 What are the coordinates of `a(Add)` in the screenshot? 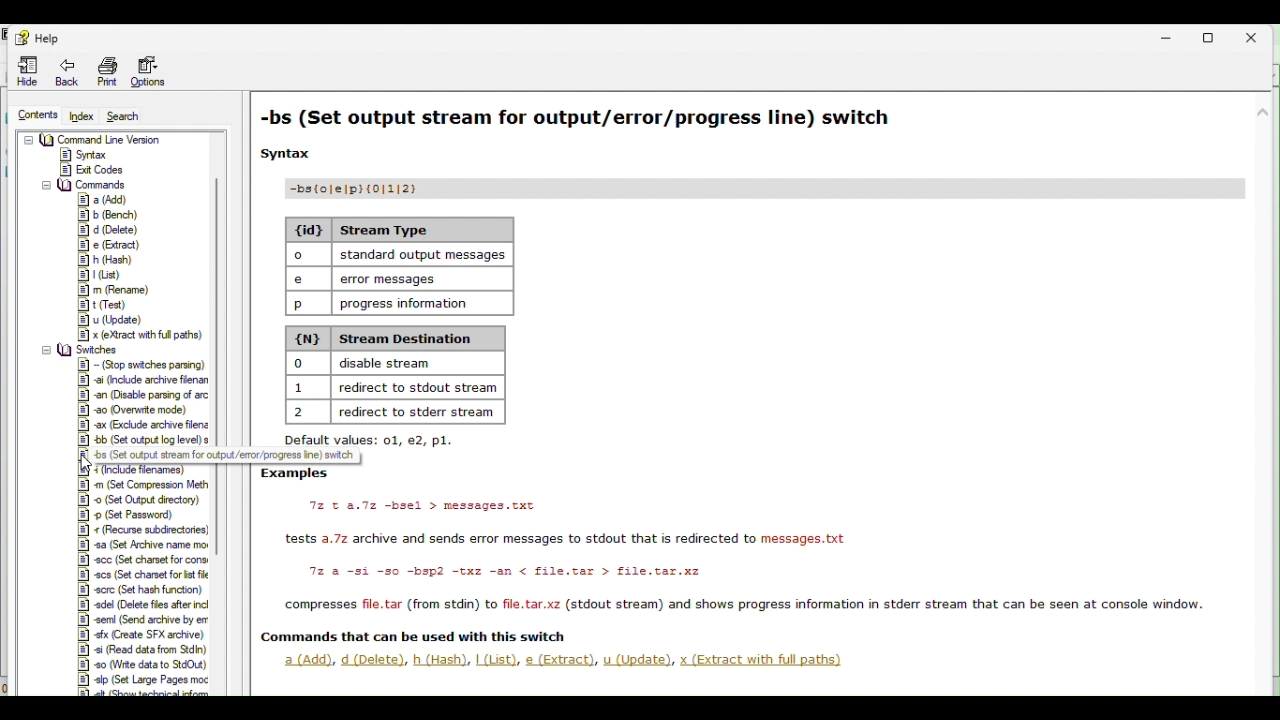 It's located at (306, 660).